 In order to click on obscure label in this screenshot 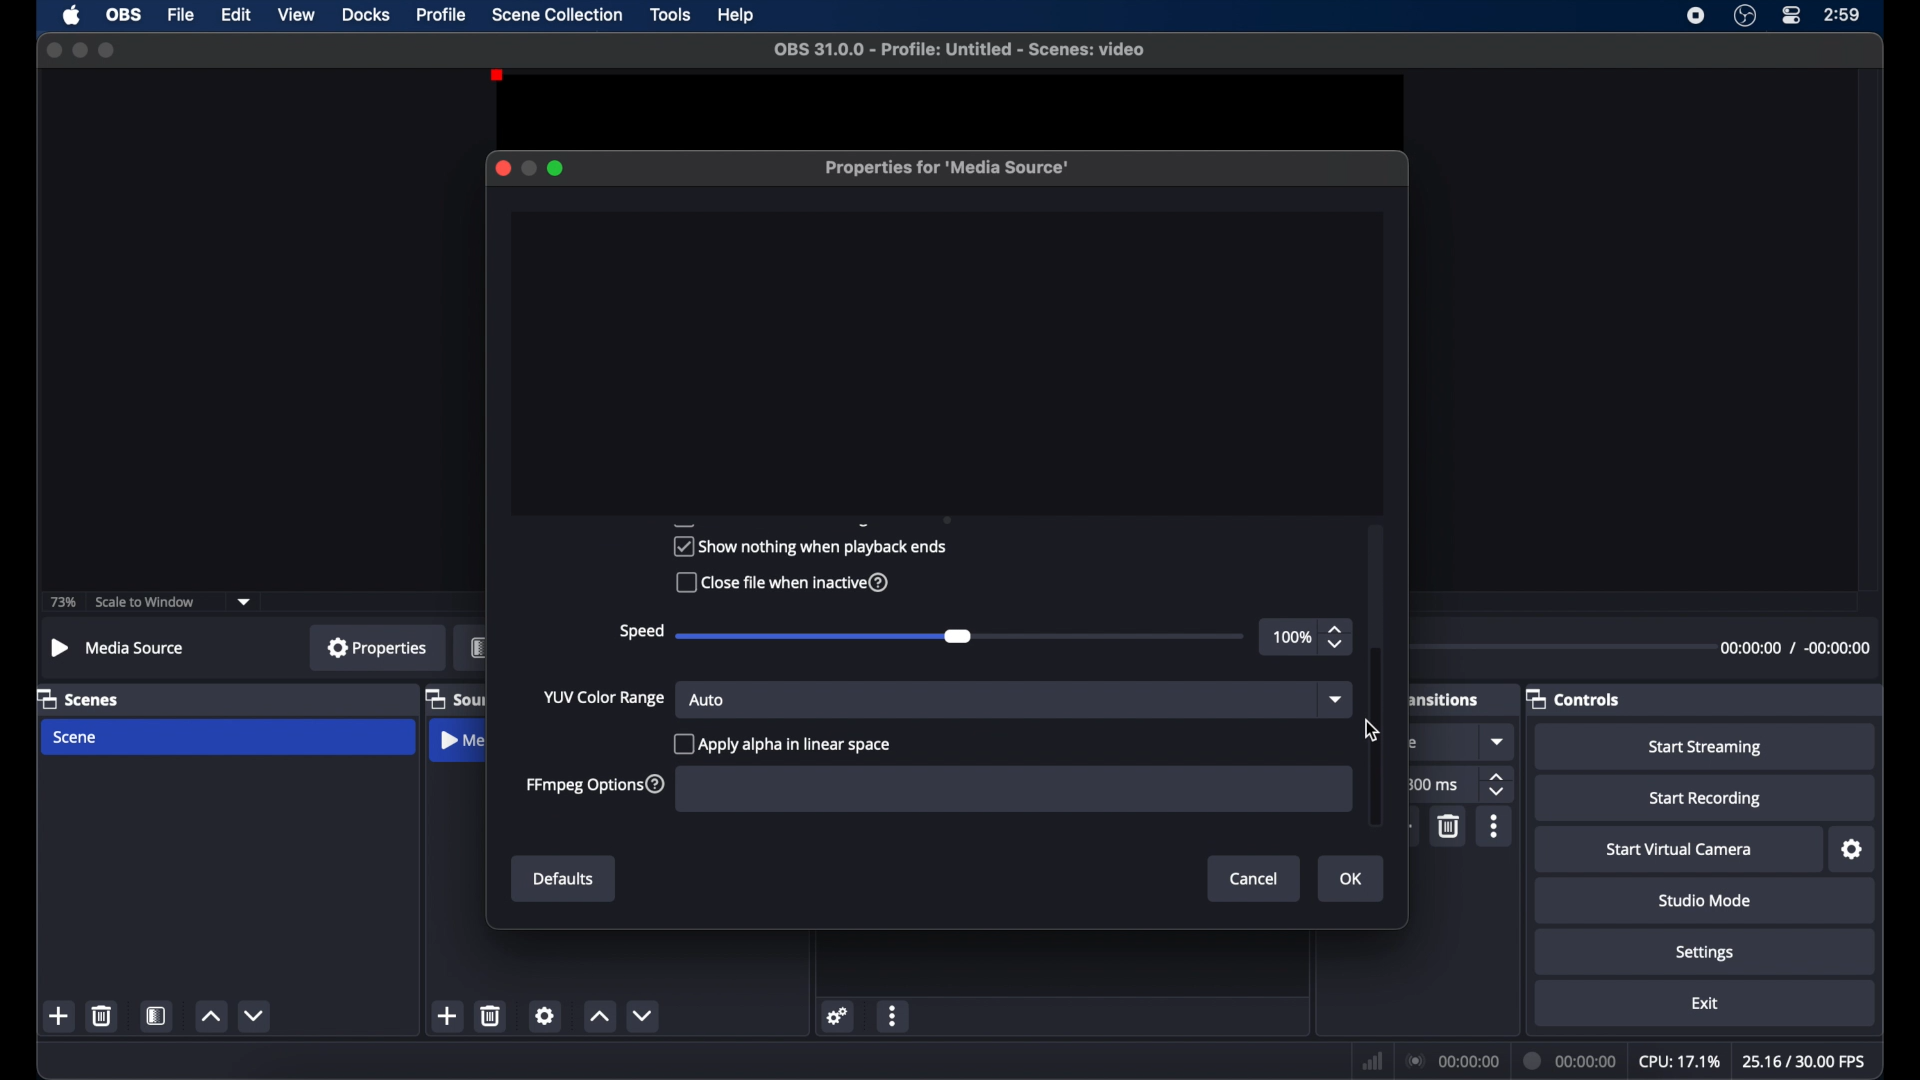, I will do `click(463, 740)`.